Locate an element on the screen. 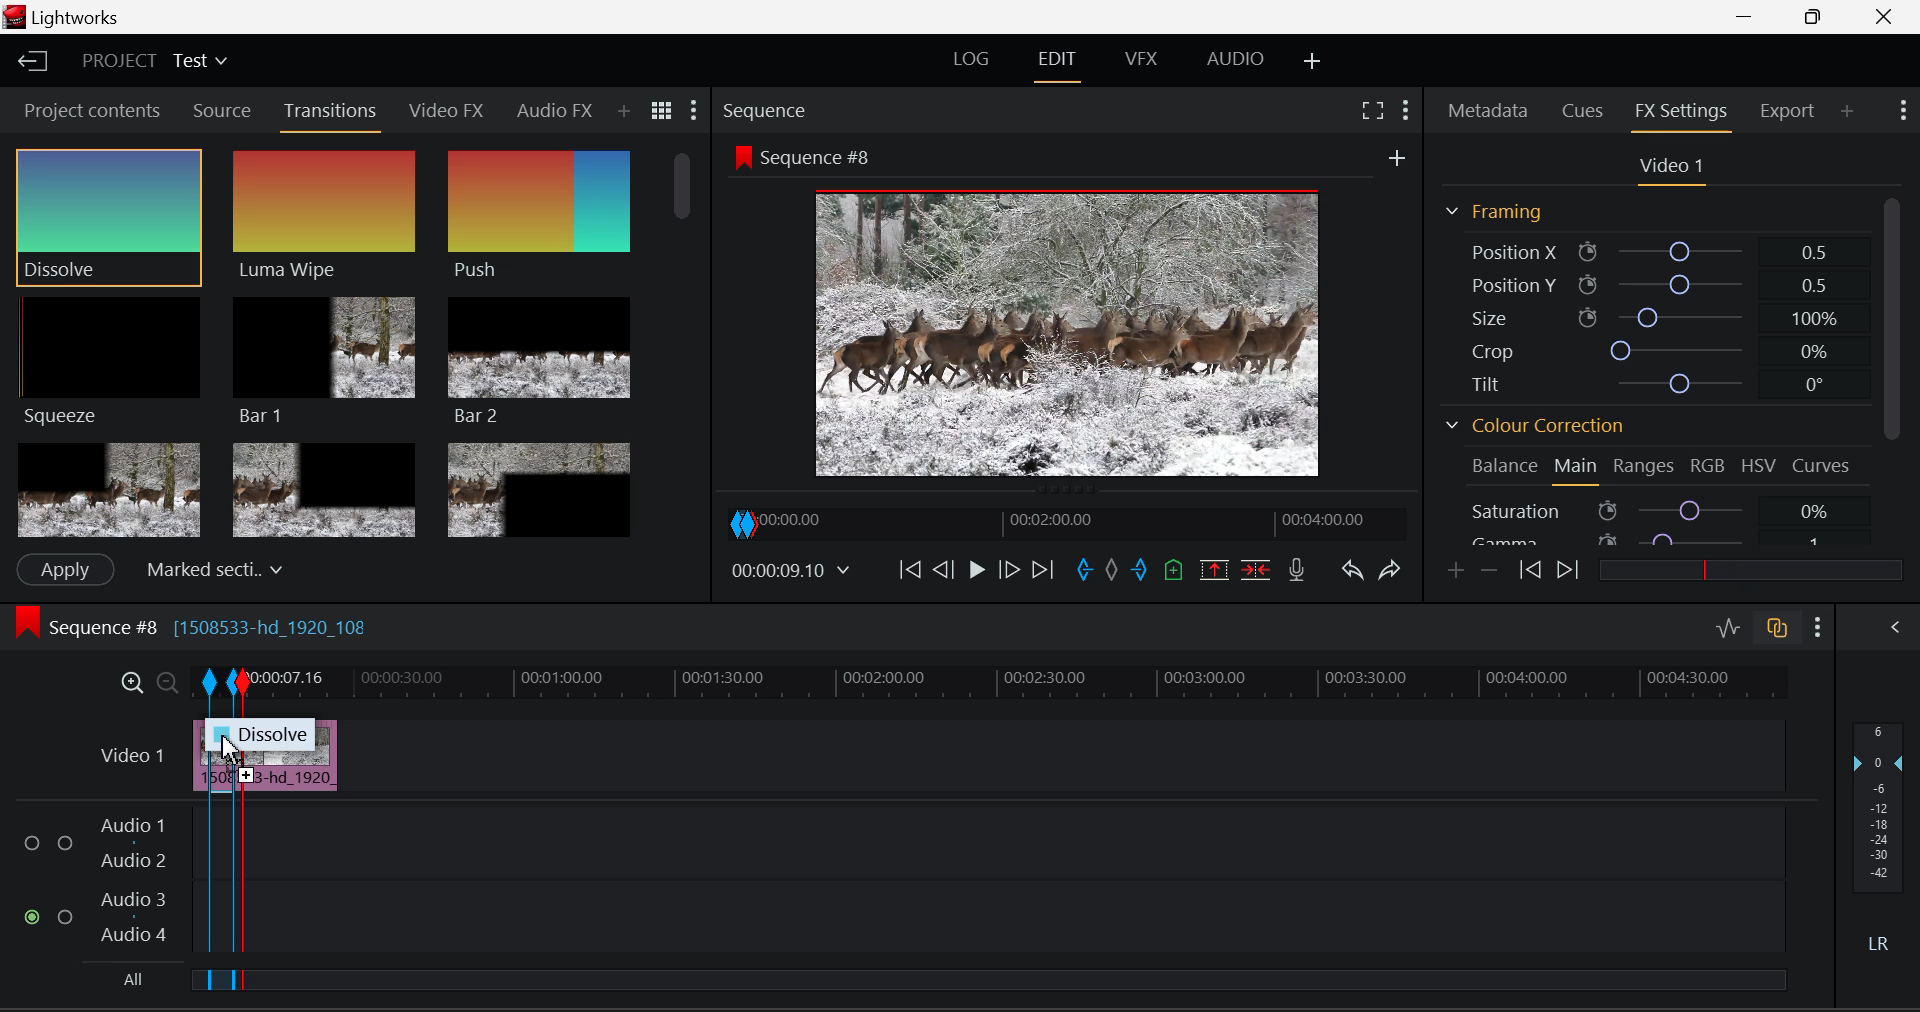 Image resolution: width=1920 pixels, height=1012 pixels. Colour Correction Section is located at coordinates (1536, 427).